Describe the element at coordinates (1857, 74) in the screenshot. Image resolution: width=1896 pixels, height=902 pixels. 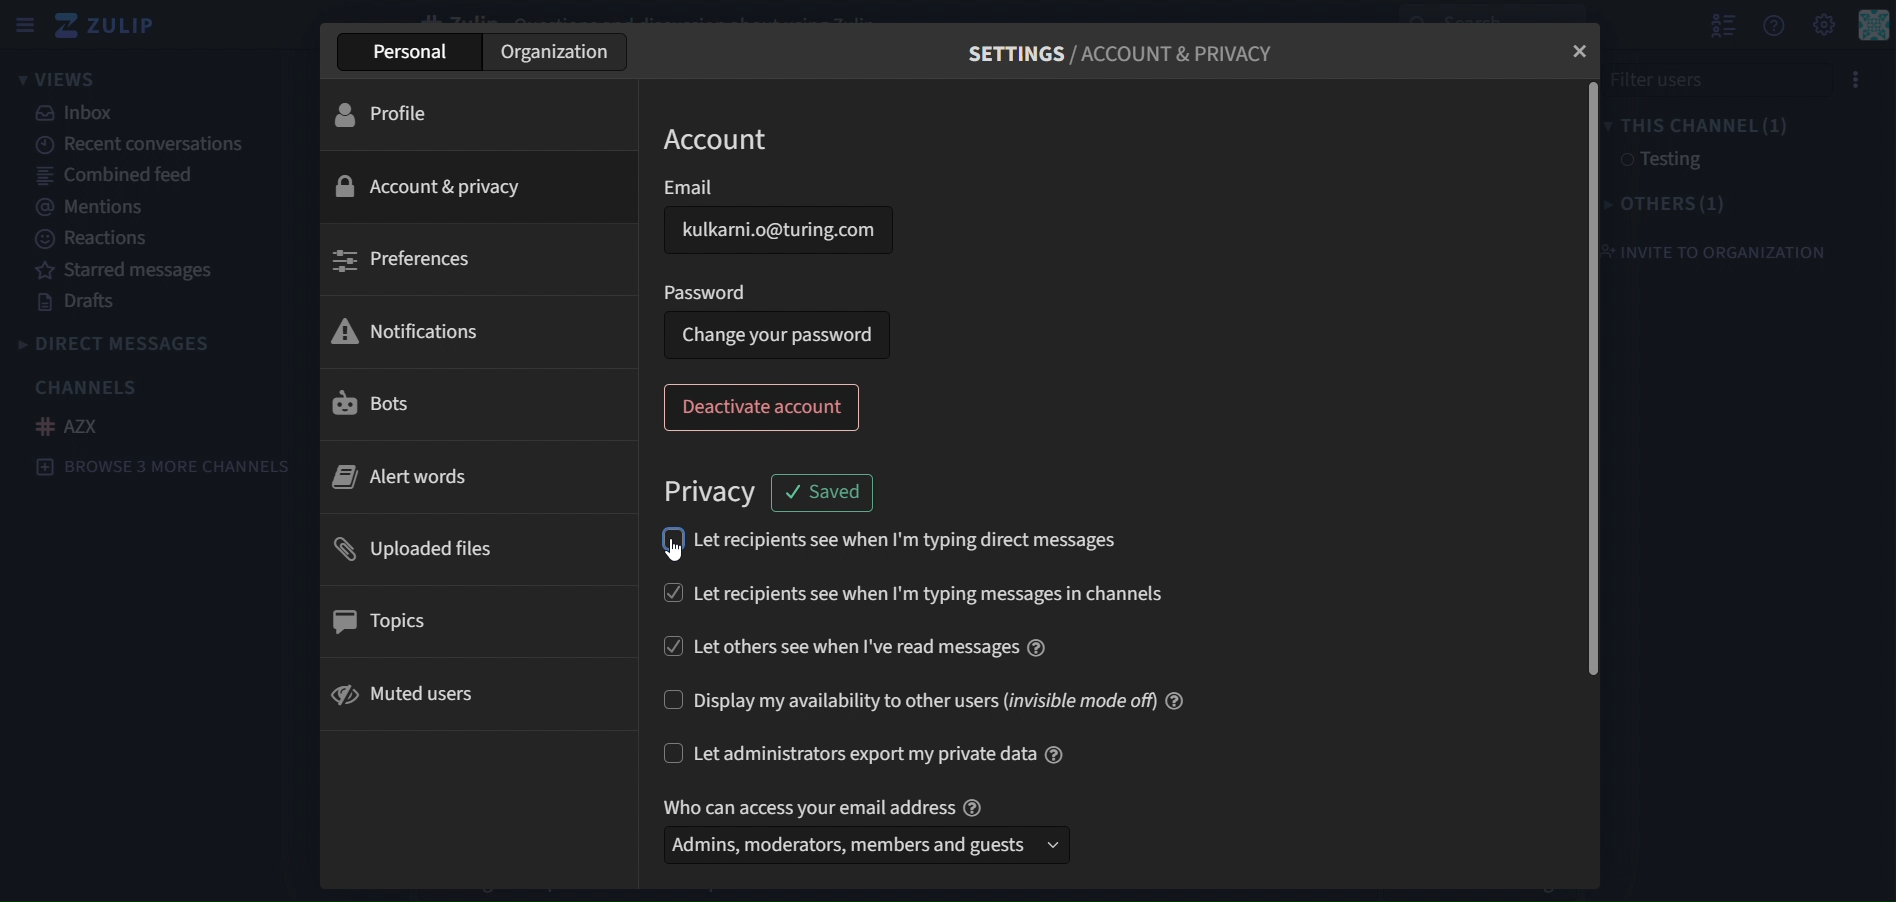
I see `menu` at that location.